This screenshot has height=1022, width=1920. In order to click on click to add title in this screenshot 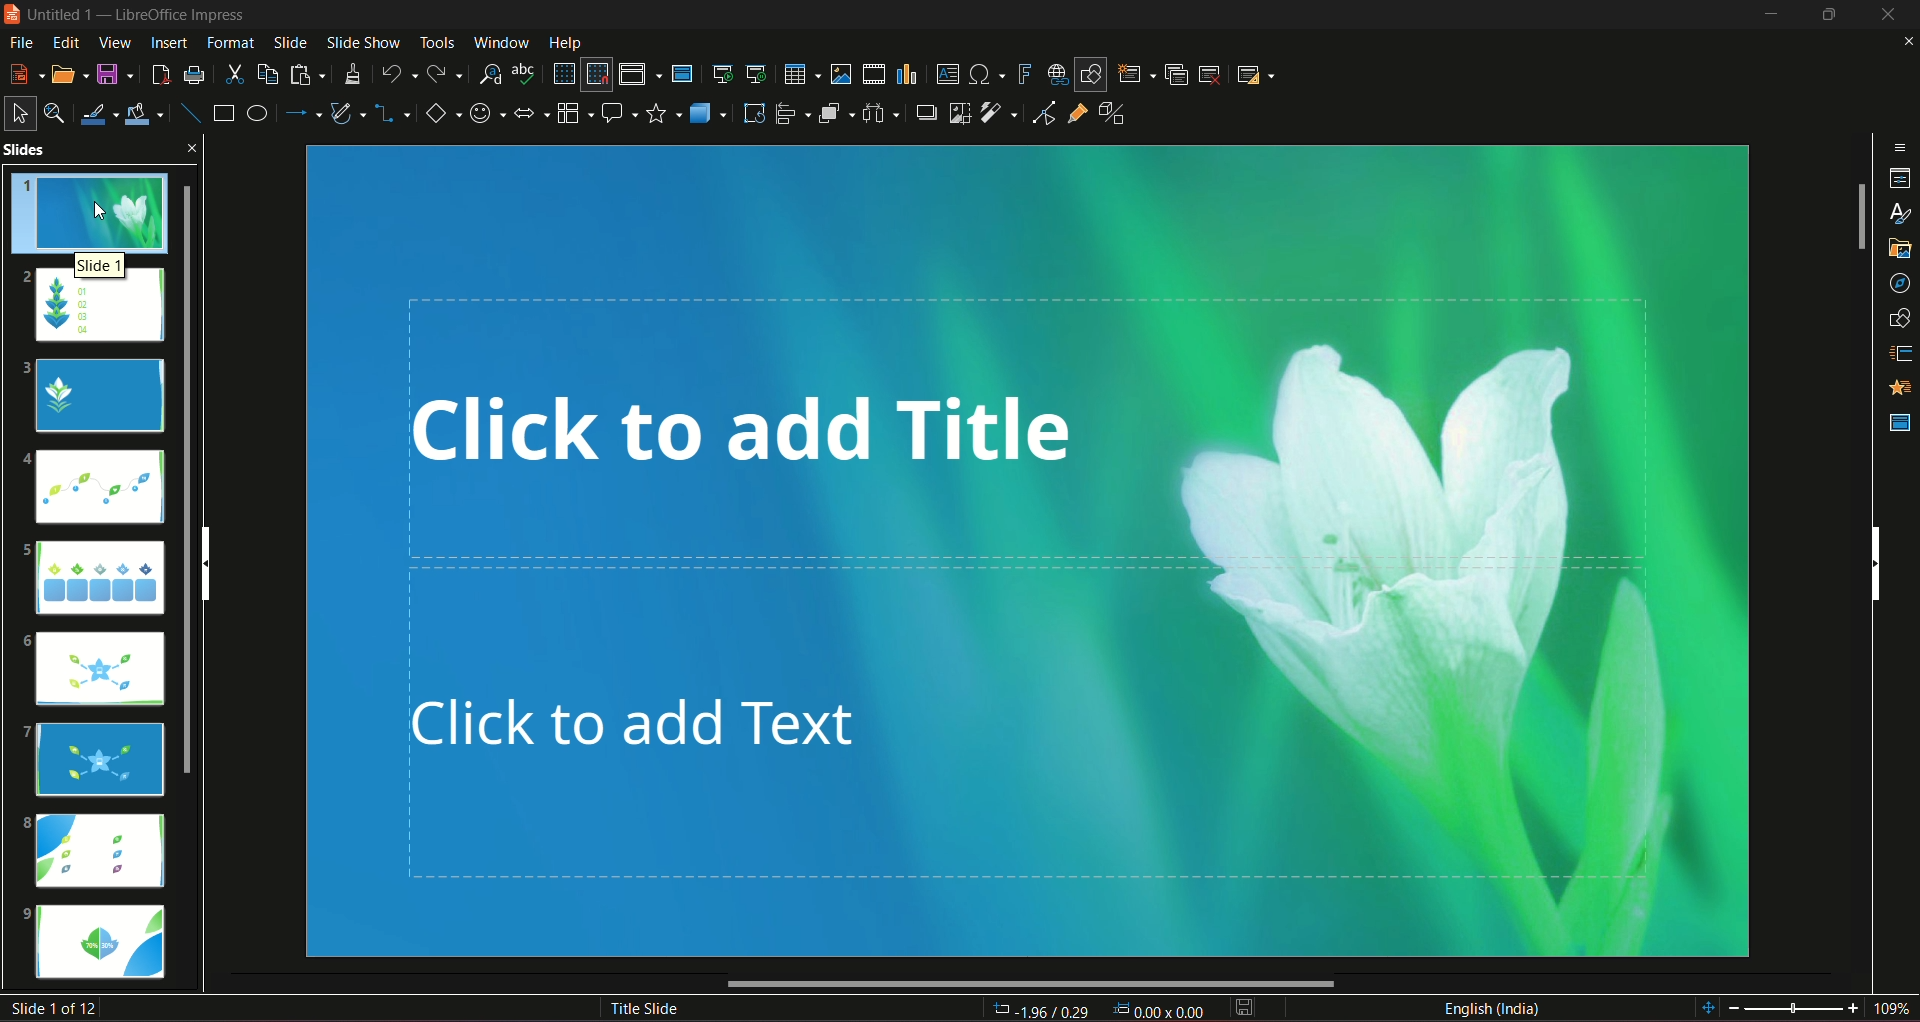, I will do `click(1032, 424)`.